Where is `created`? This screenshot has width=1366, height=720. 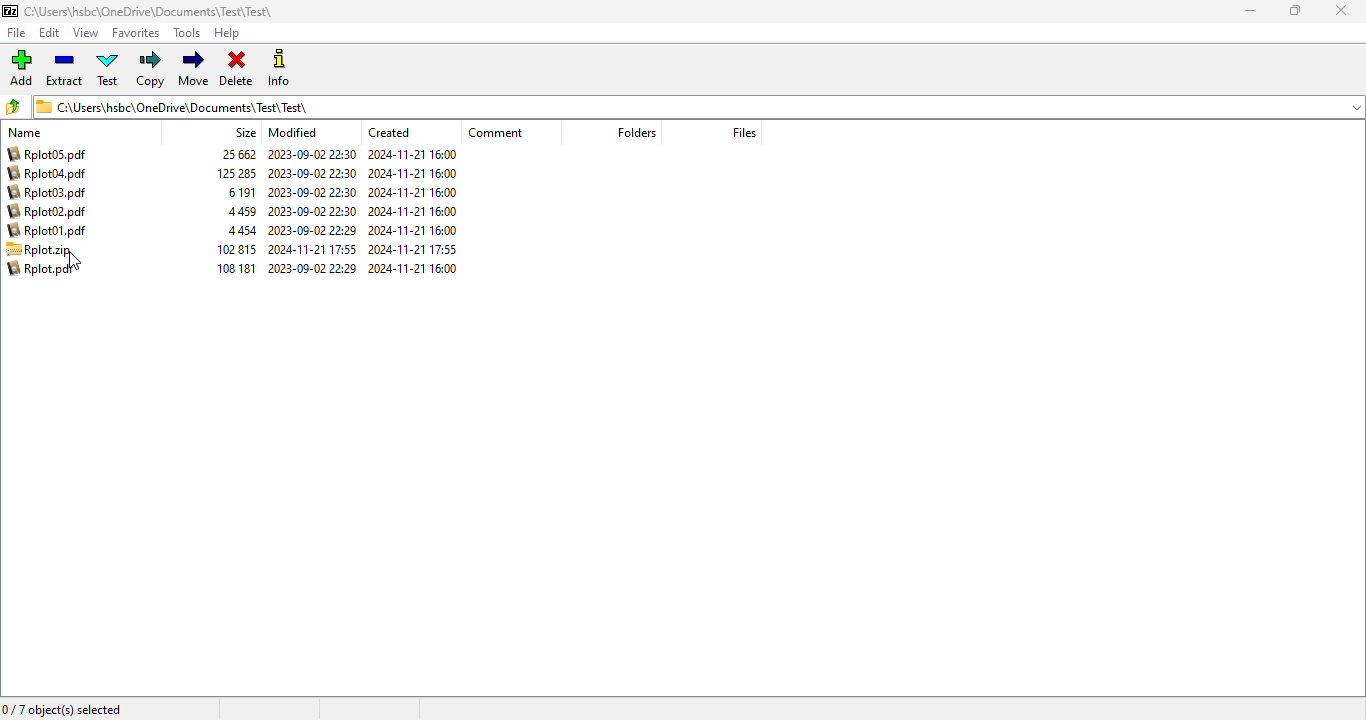
created is located at coordinates (388, 132).